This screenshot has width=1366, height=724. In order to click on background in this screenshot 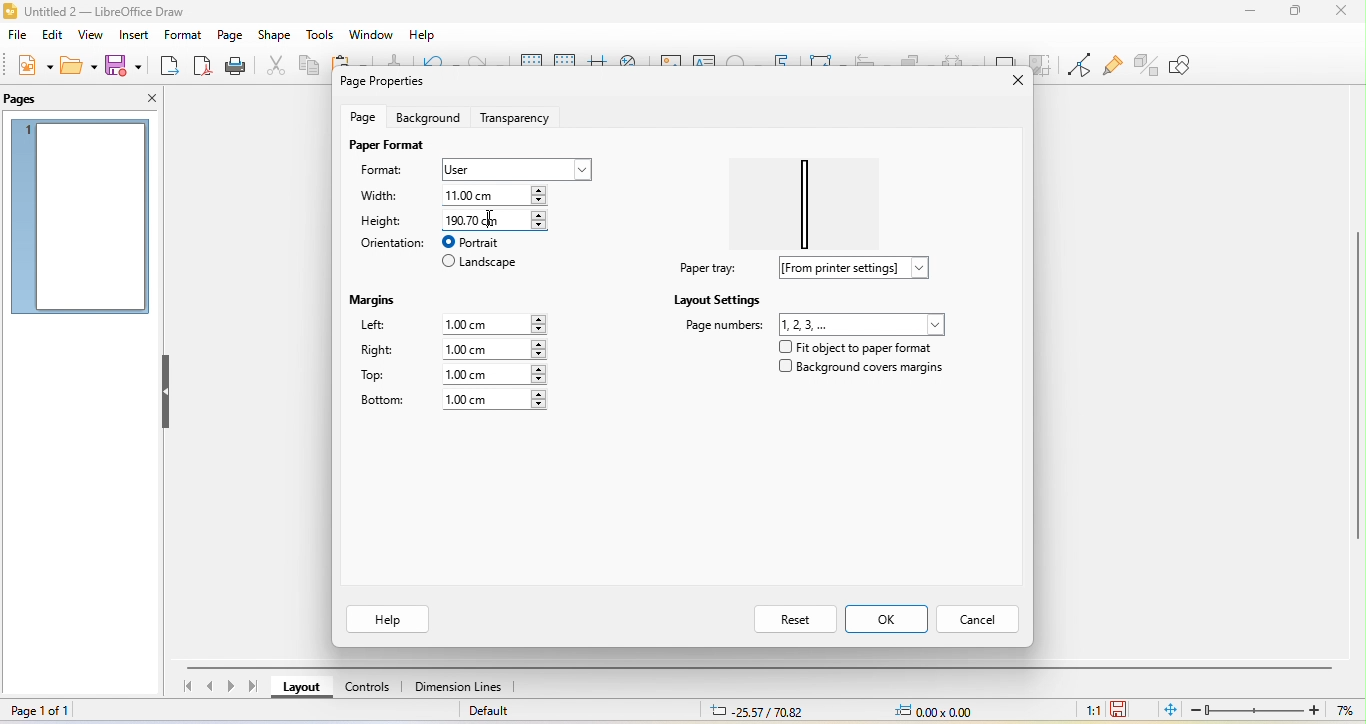, I will do `click(427, 117)`.